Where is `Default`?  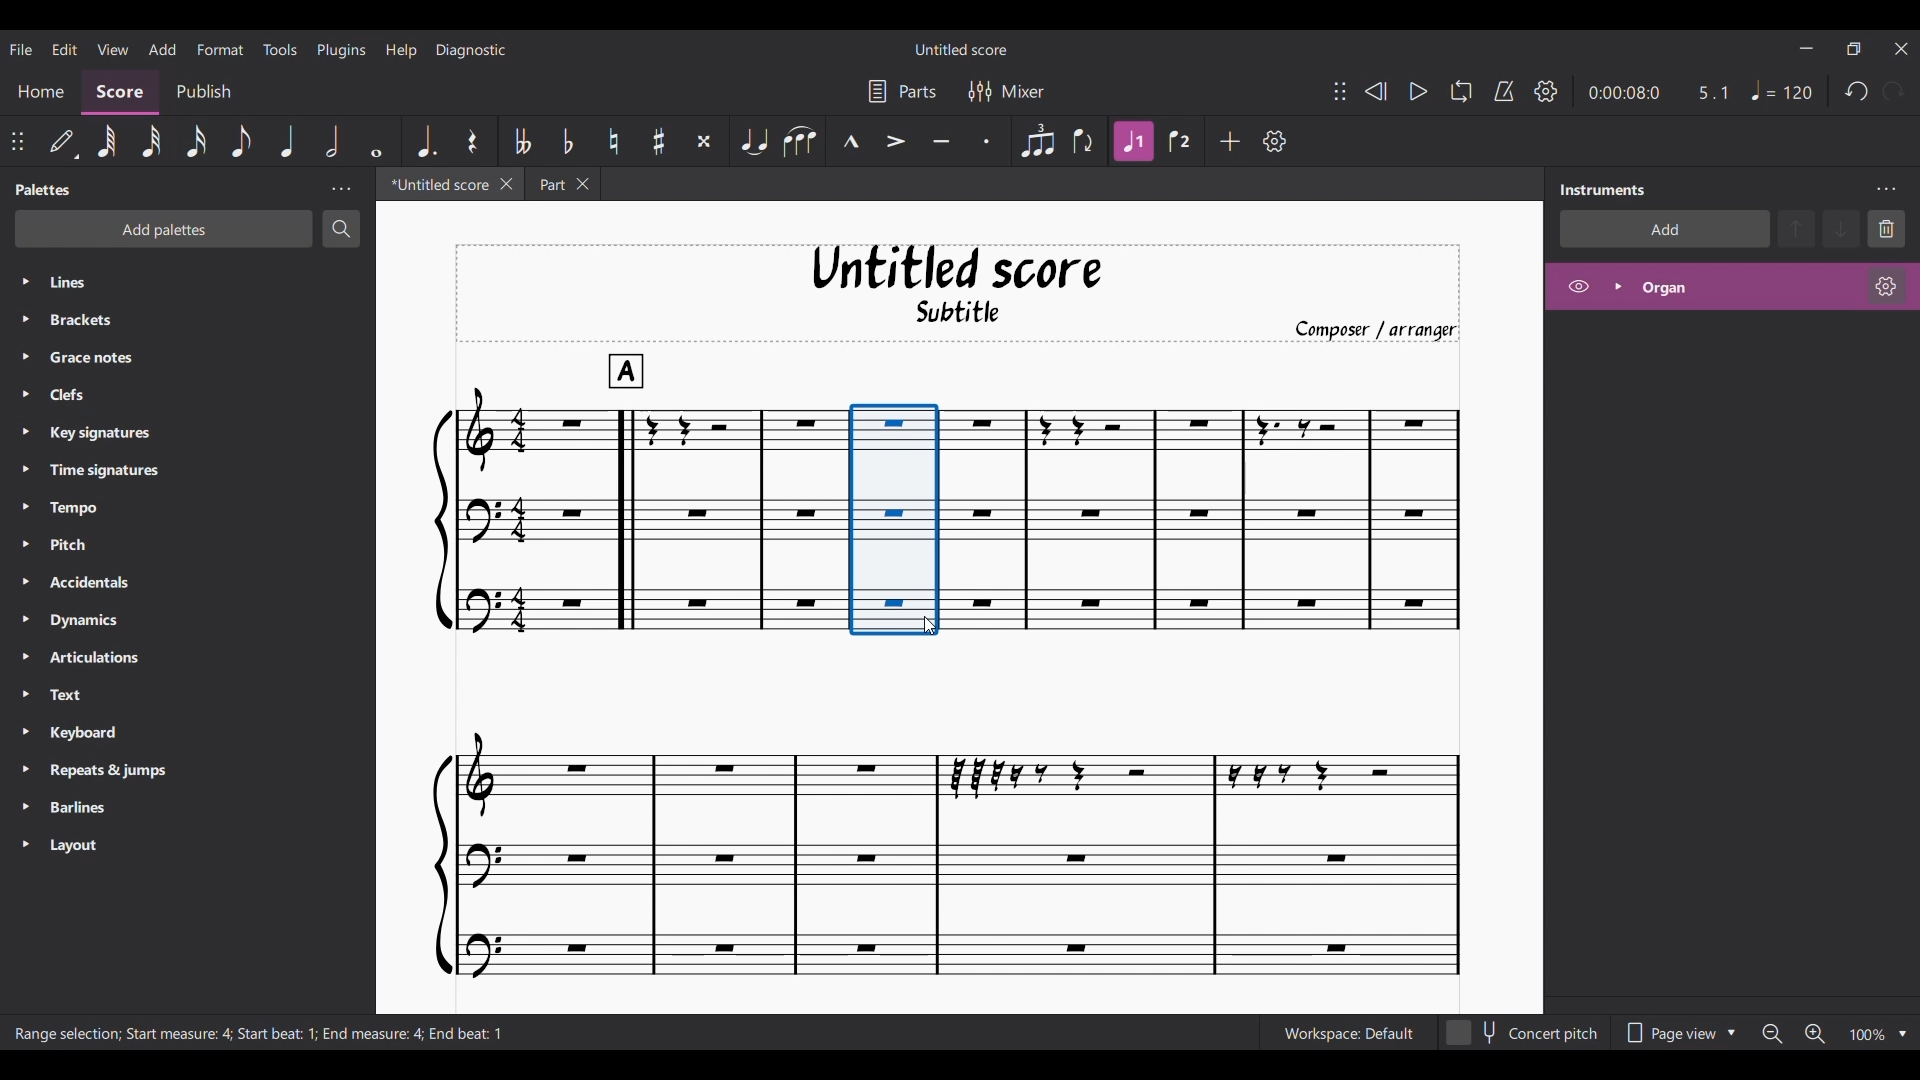
Default is located at coordinates (63, 141).